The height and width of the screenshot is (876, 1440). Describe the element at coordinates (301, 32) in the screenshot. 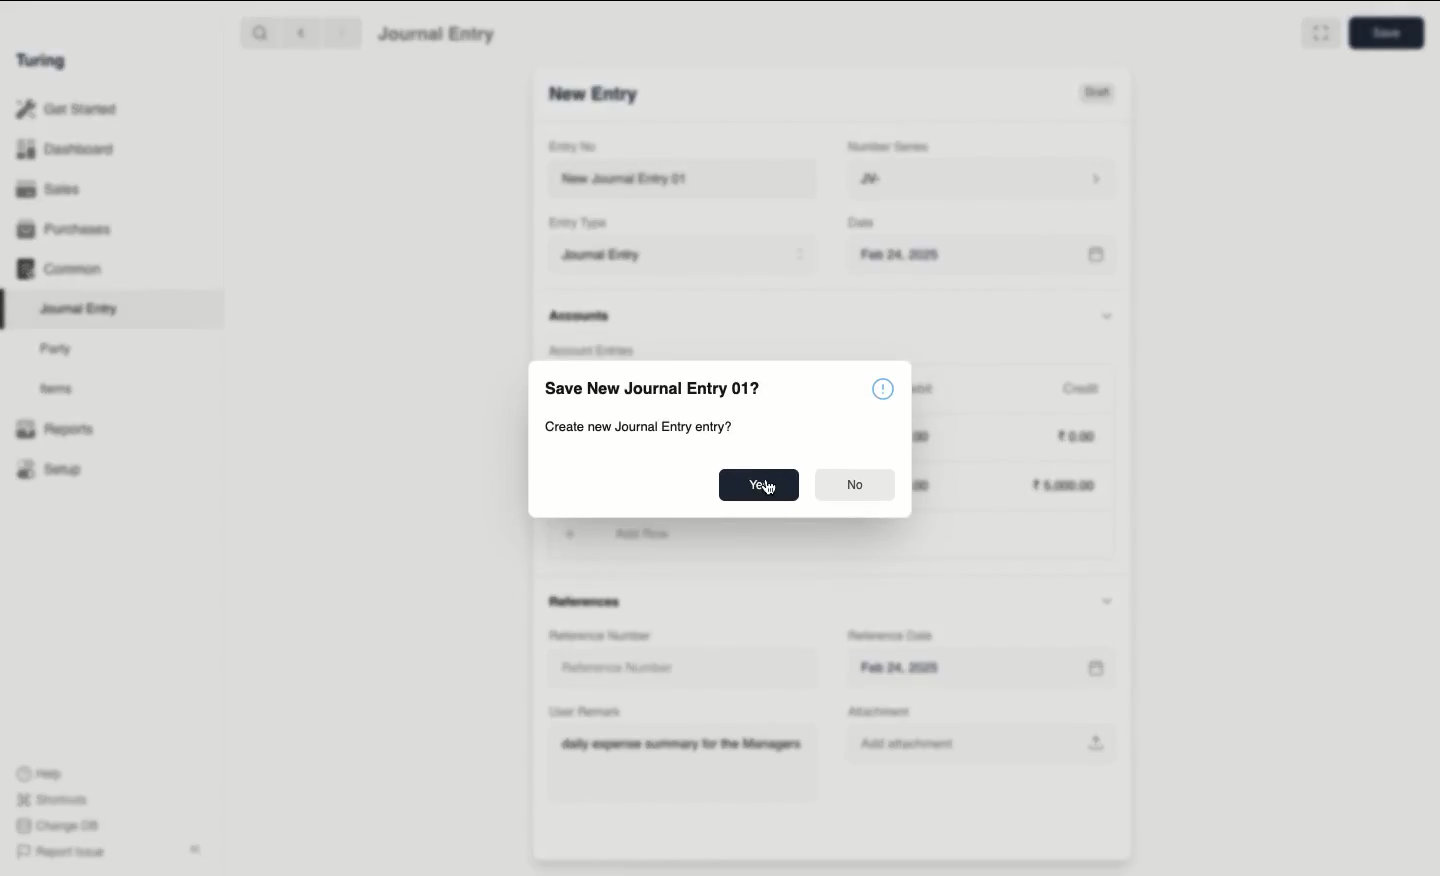

I see `Backward` at that location.